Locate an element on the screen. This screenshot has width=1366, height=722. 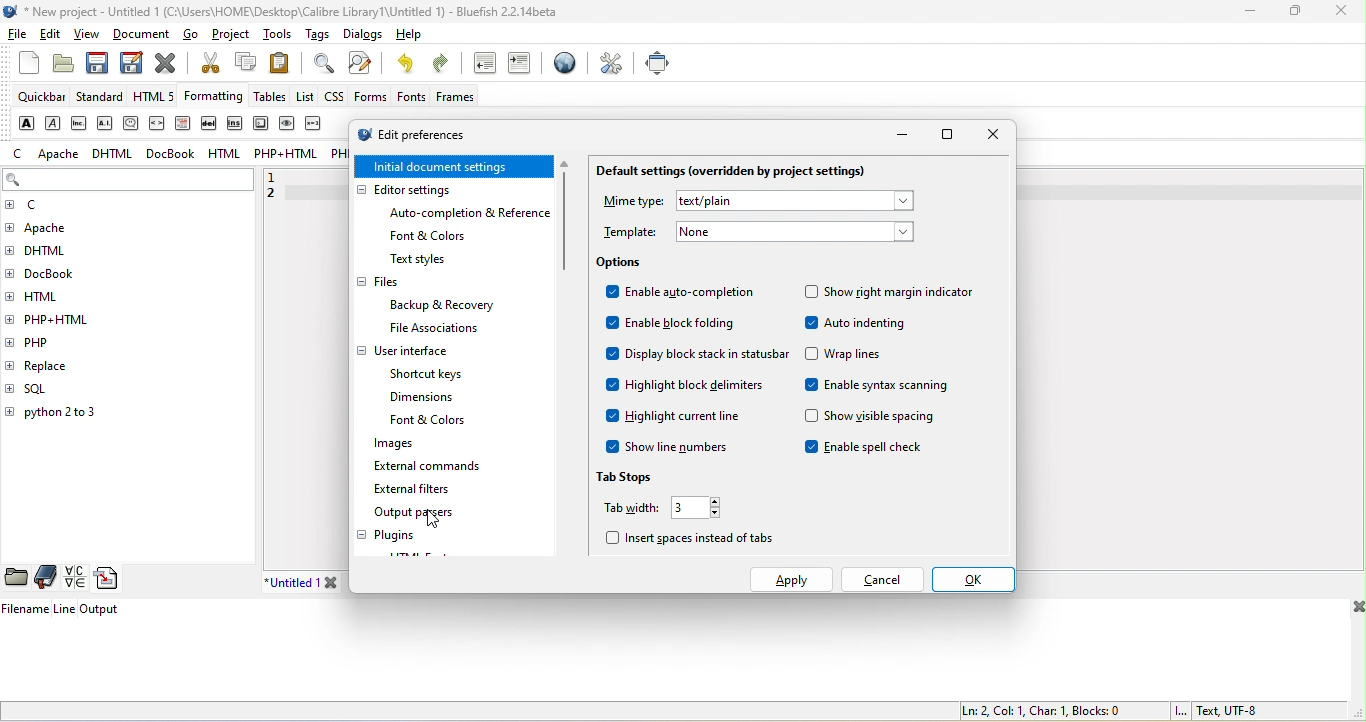
preferences is located at coordinates (610, 63).